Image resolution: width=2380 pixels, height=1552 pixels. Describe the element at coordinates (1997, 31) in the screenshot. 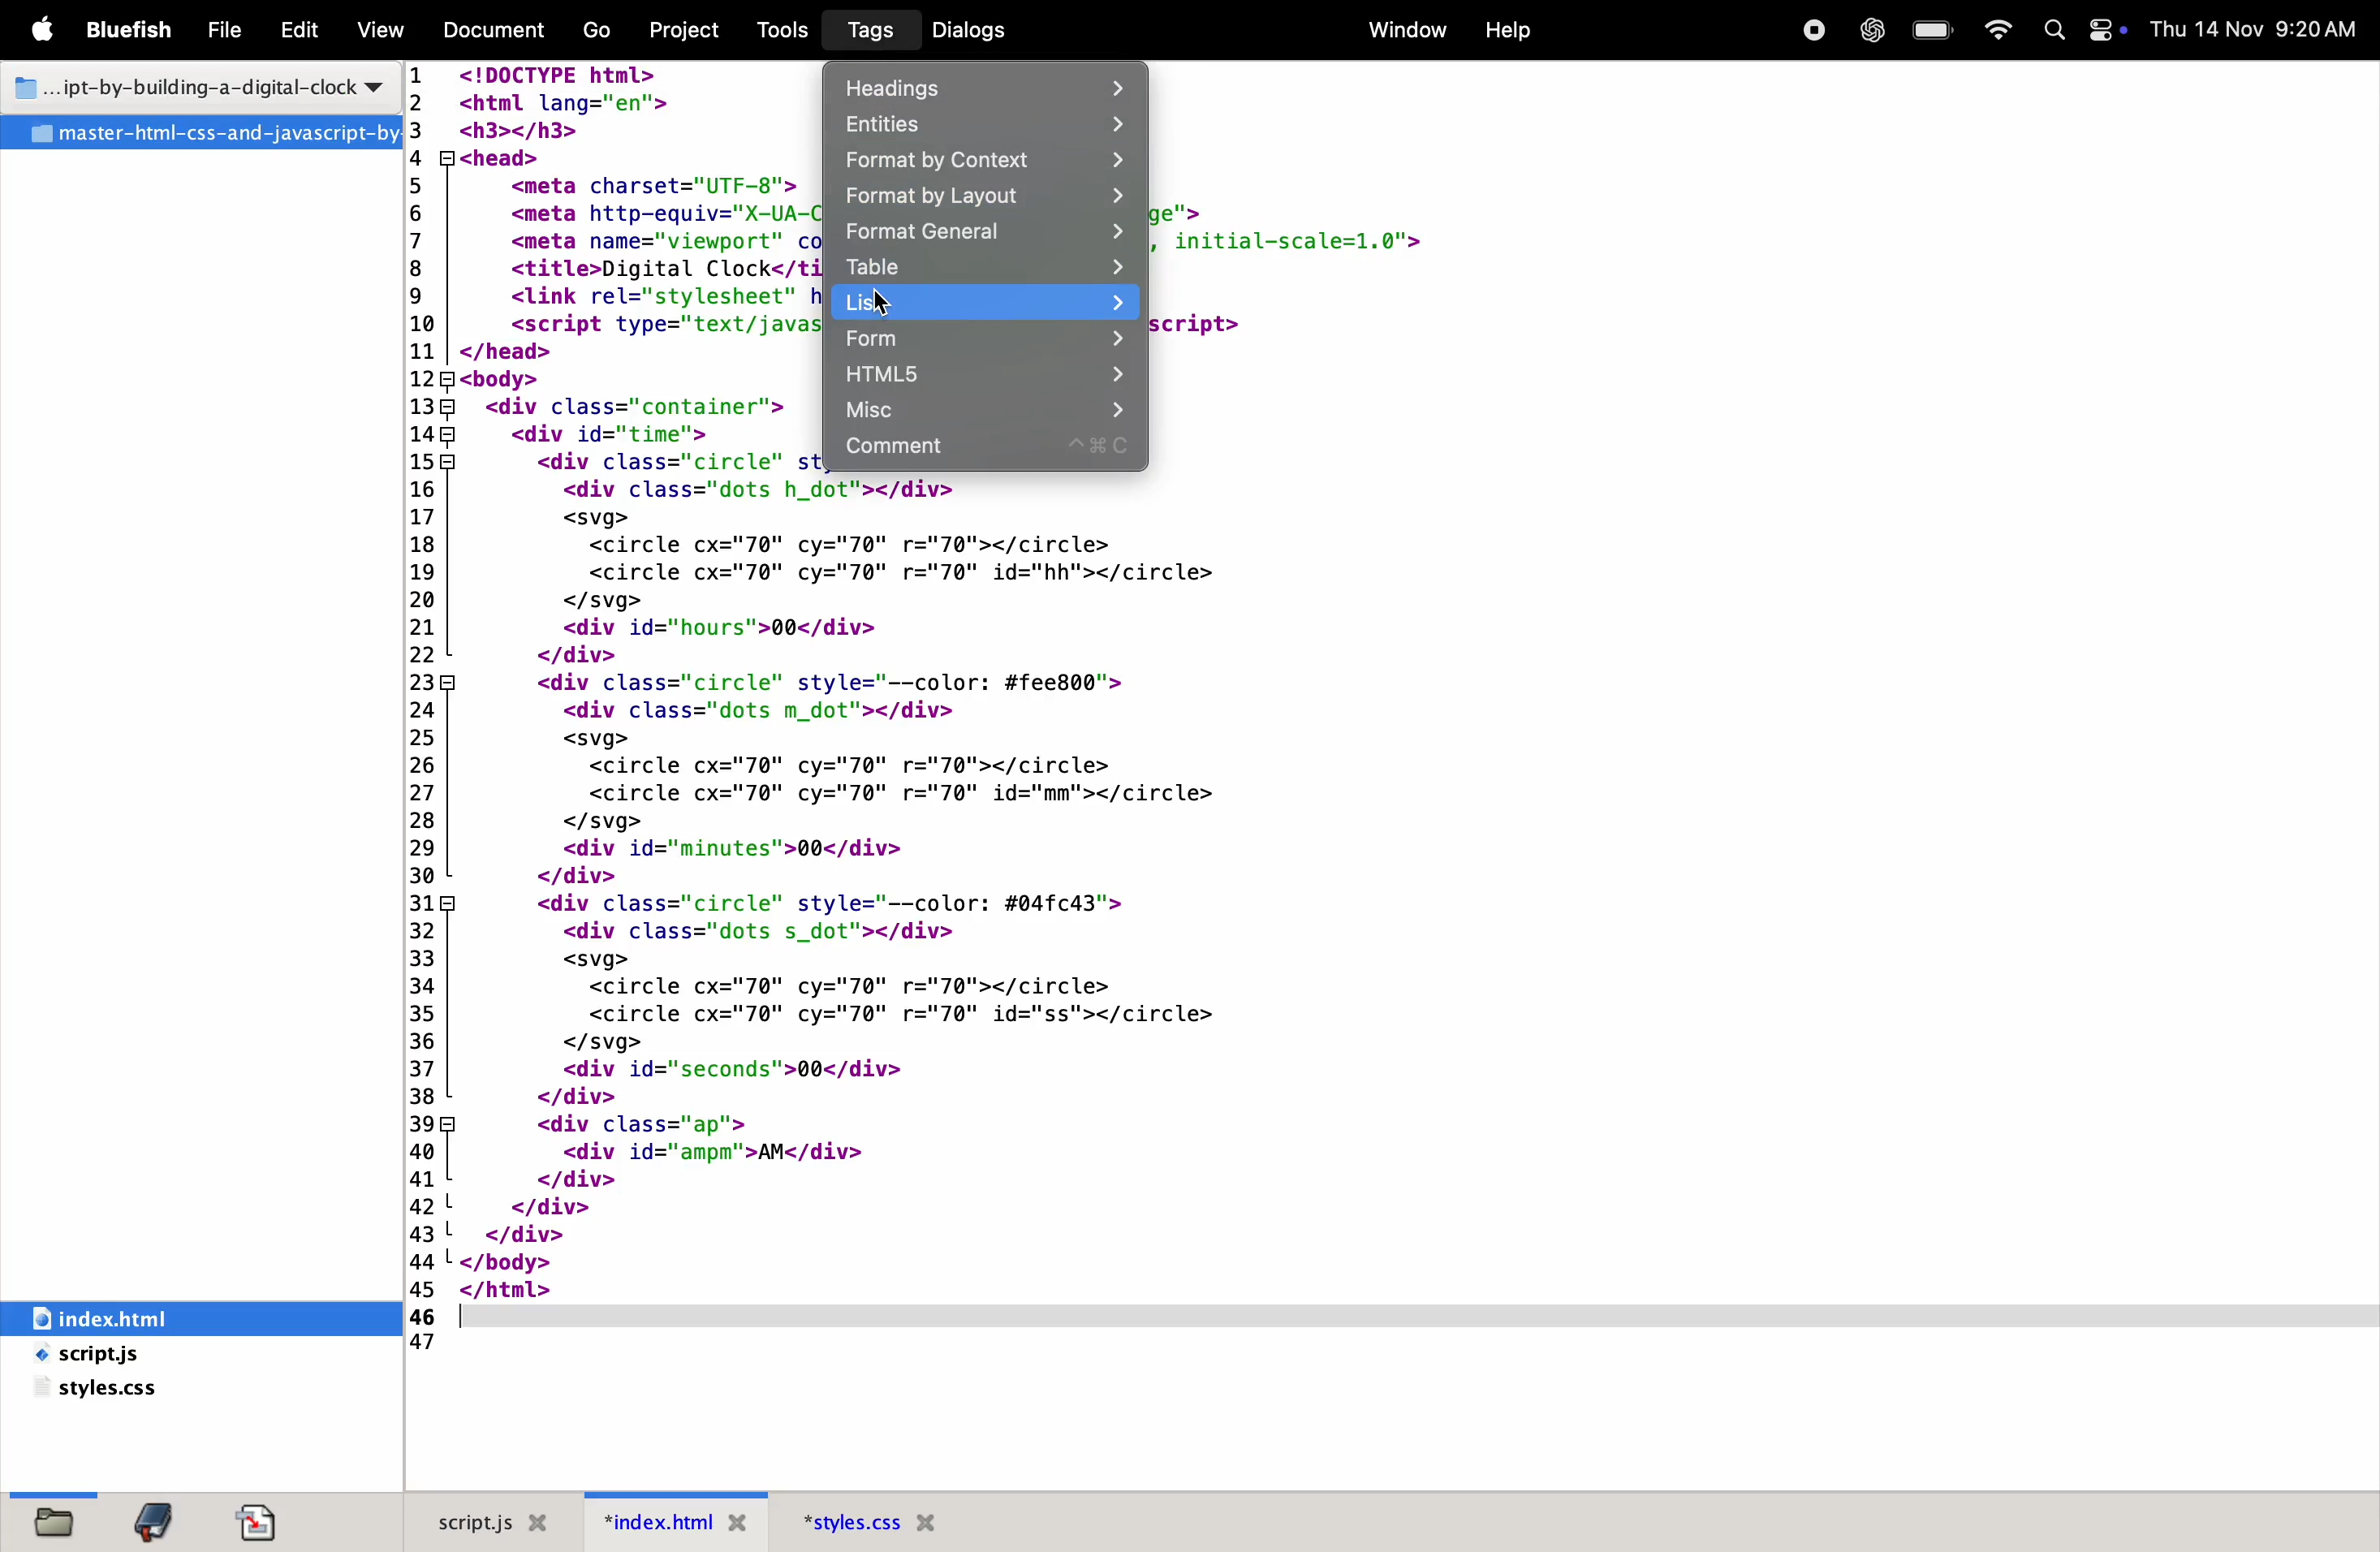

I see `wifi` at that location.